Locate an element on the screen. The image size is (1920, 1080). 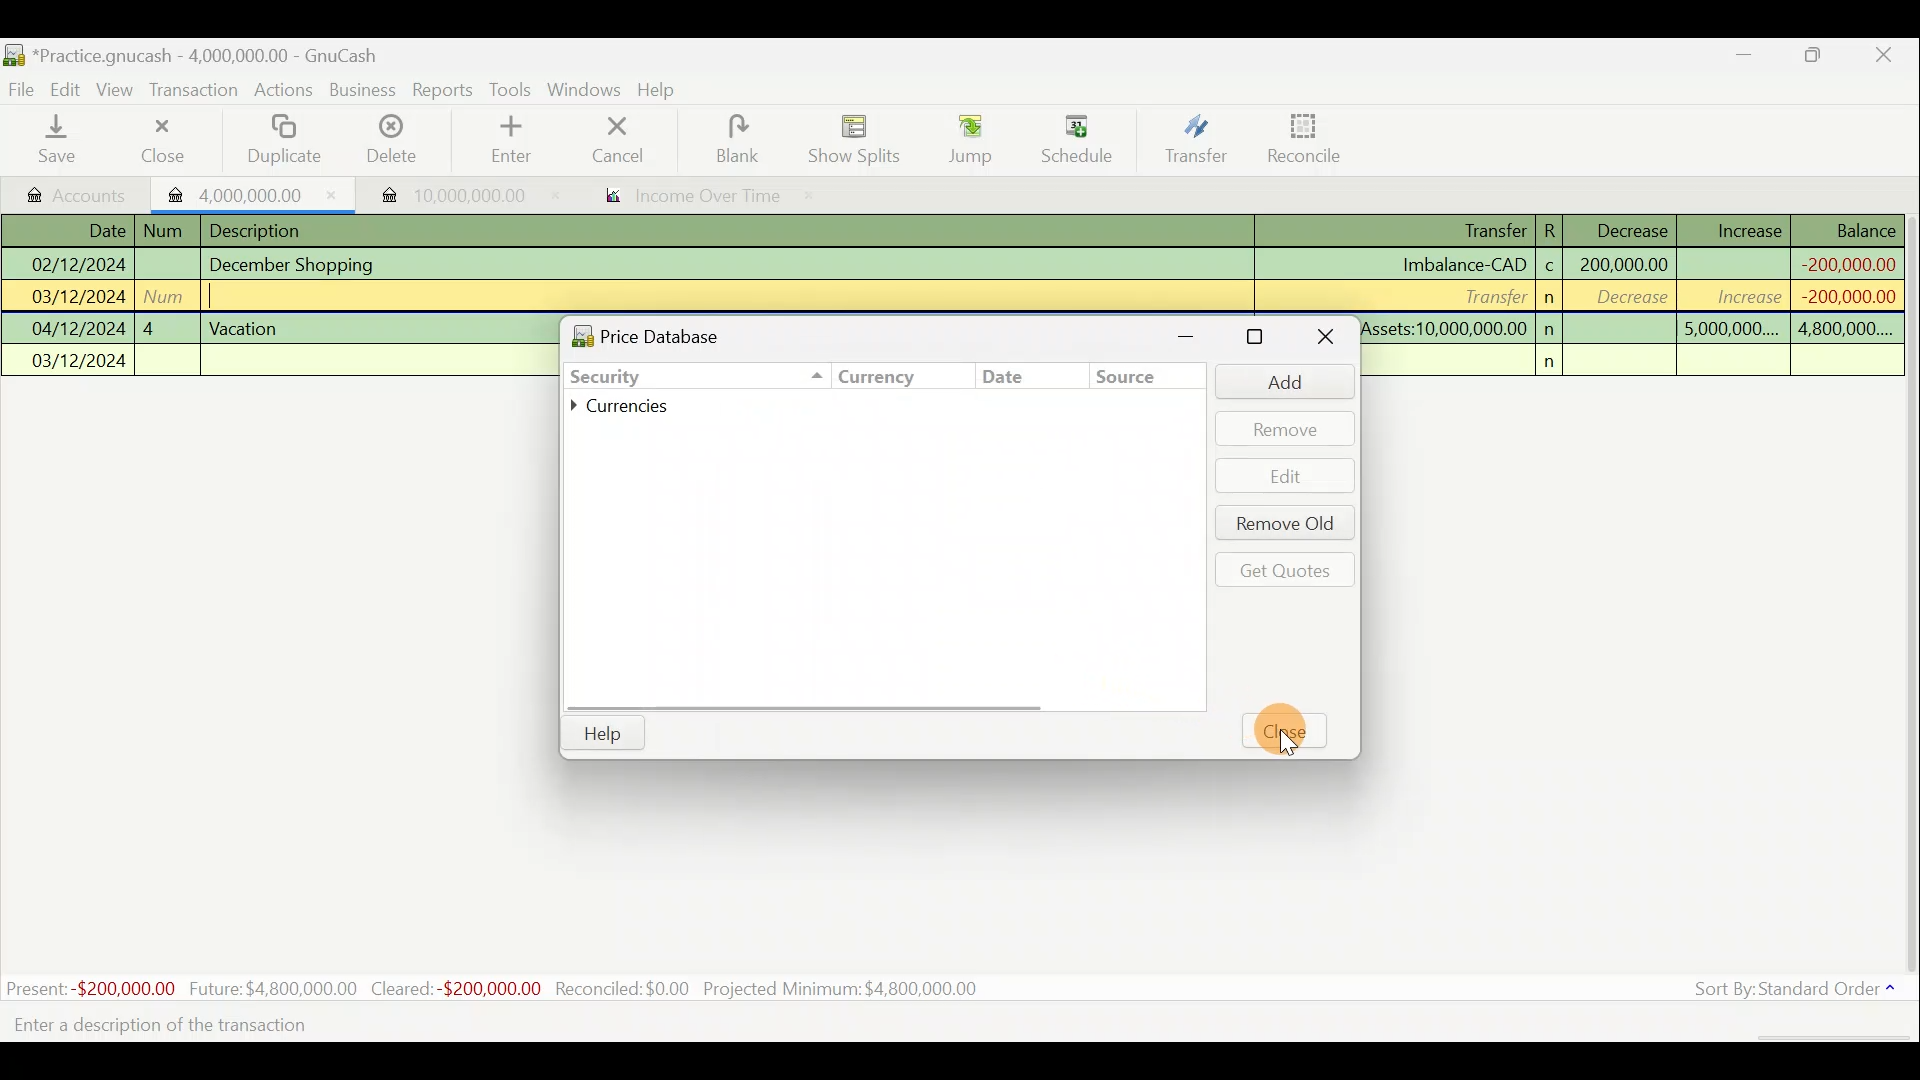
Document name is located at coordinates (191, 52).